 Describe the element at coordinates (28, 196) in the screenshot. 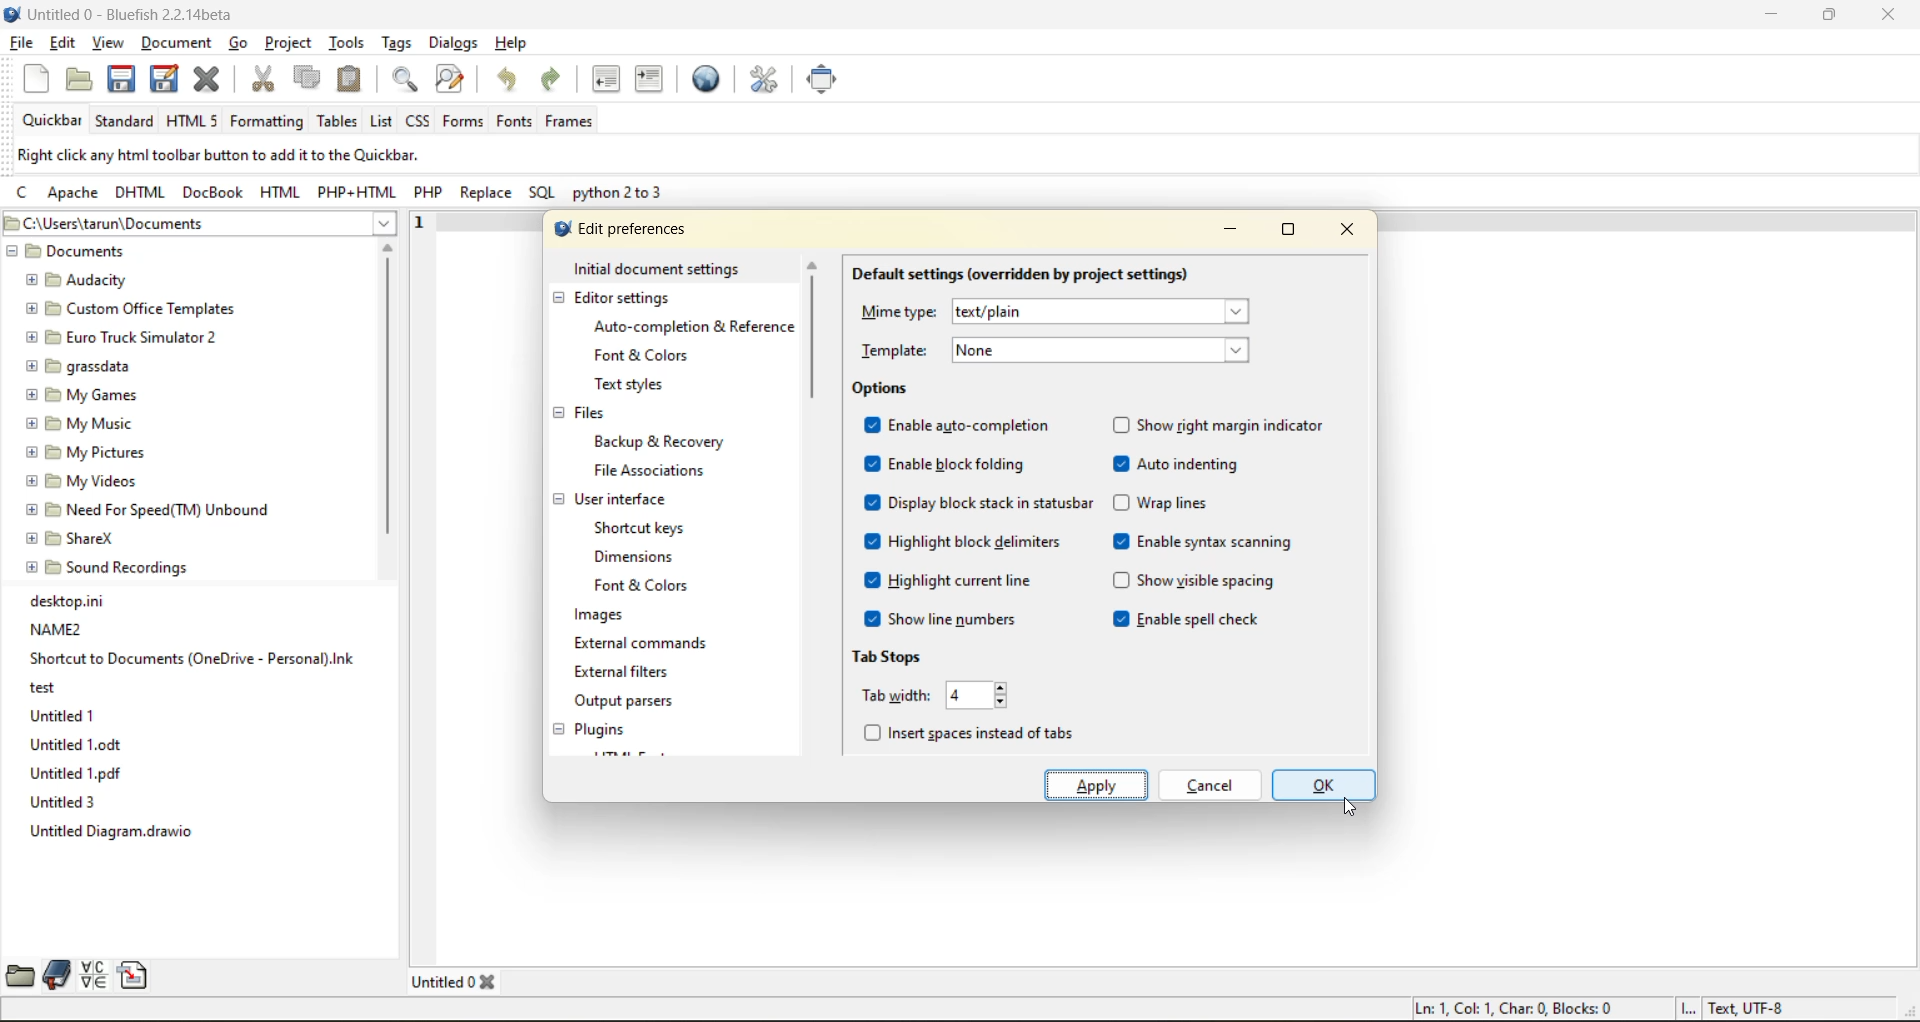

I see `c` at that location.